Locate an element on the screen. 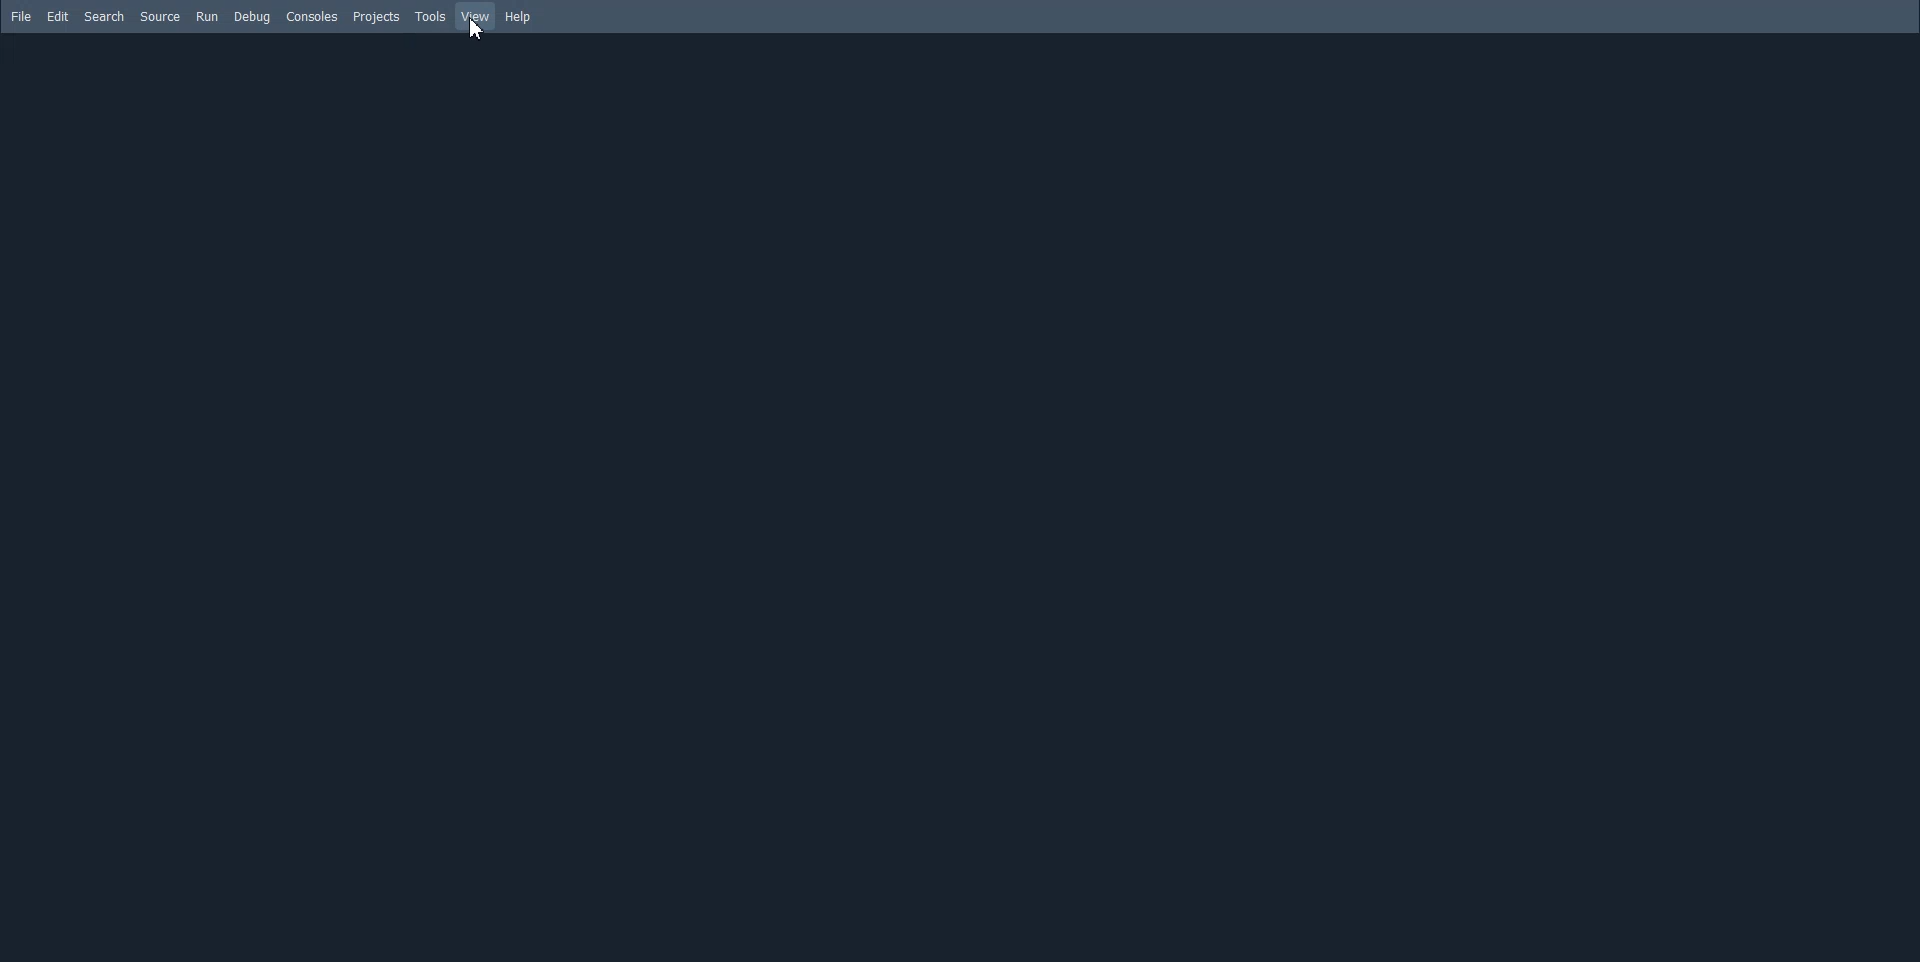 This screenshot has height=962, width=1920. Projects is located at coordinates (375, 16).